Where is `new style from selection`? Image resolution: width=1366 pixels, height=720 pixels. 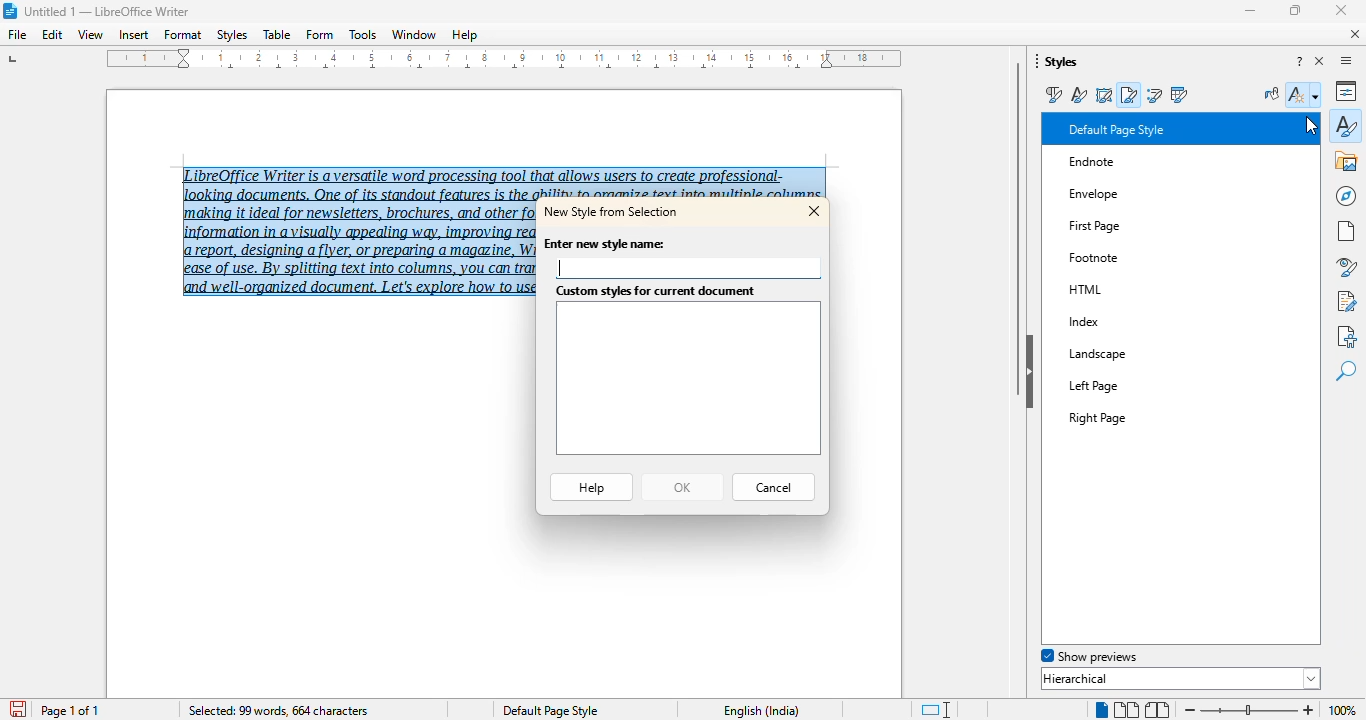
new style from selection is located at coordinates (613, 211).